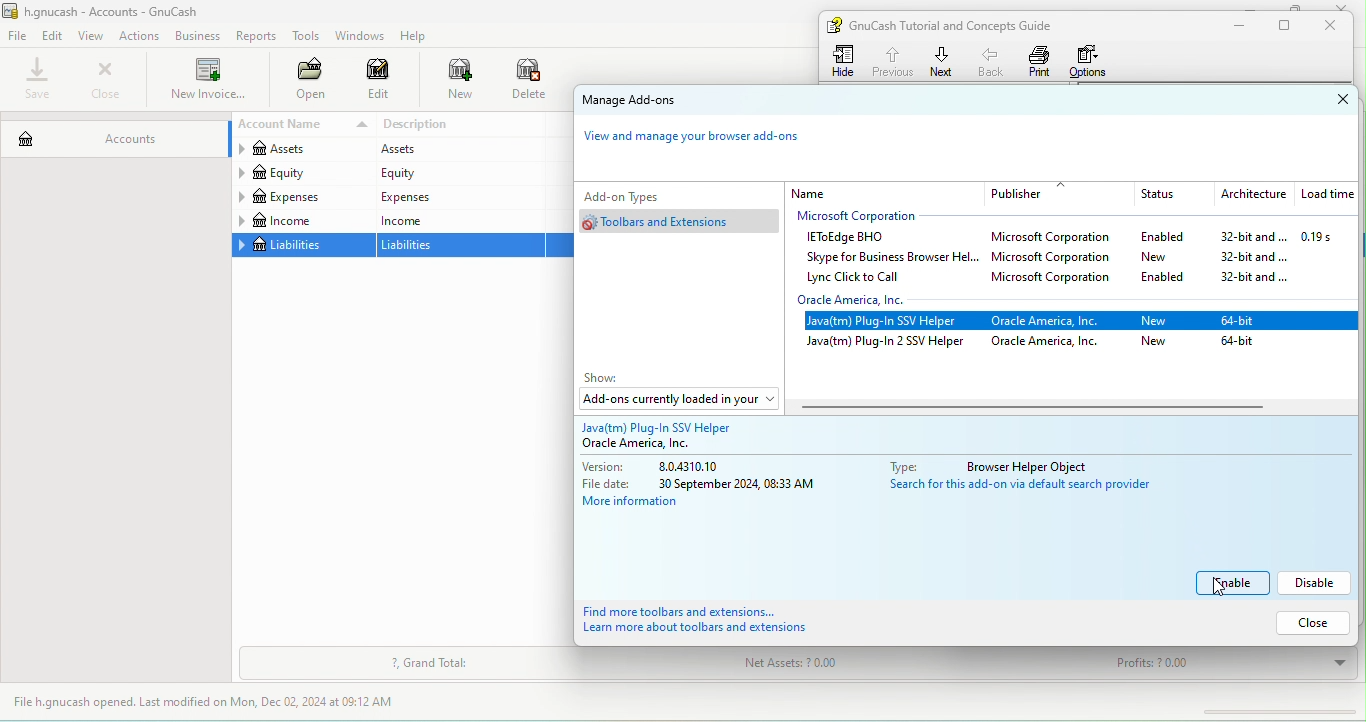  I want to click on actions, so click(143, 36).